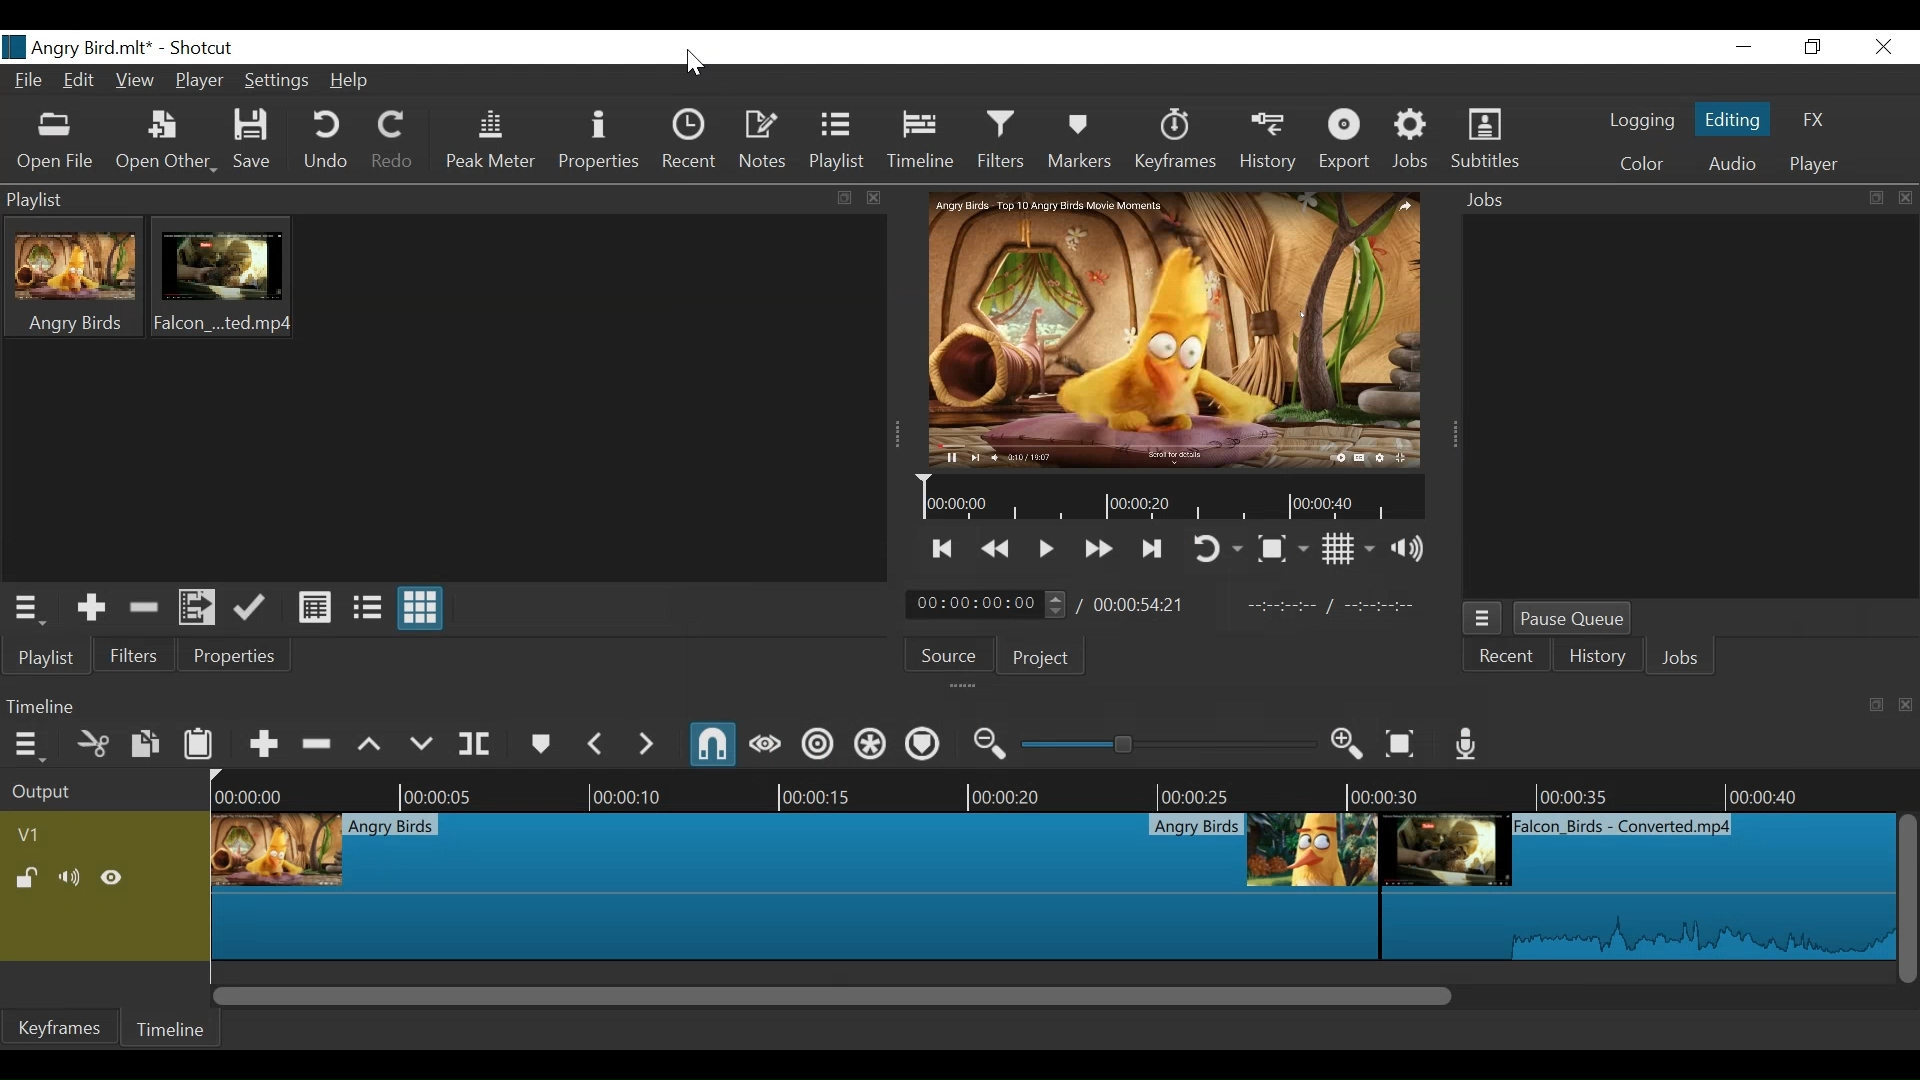  Describe the element at coordinates (146, 744) in the screenshot. I see `Copy` at that location.